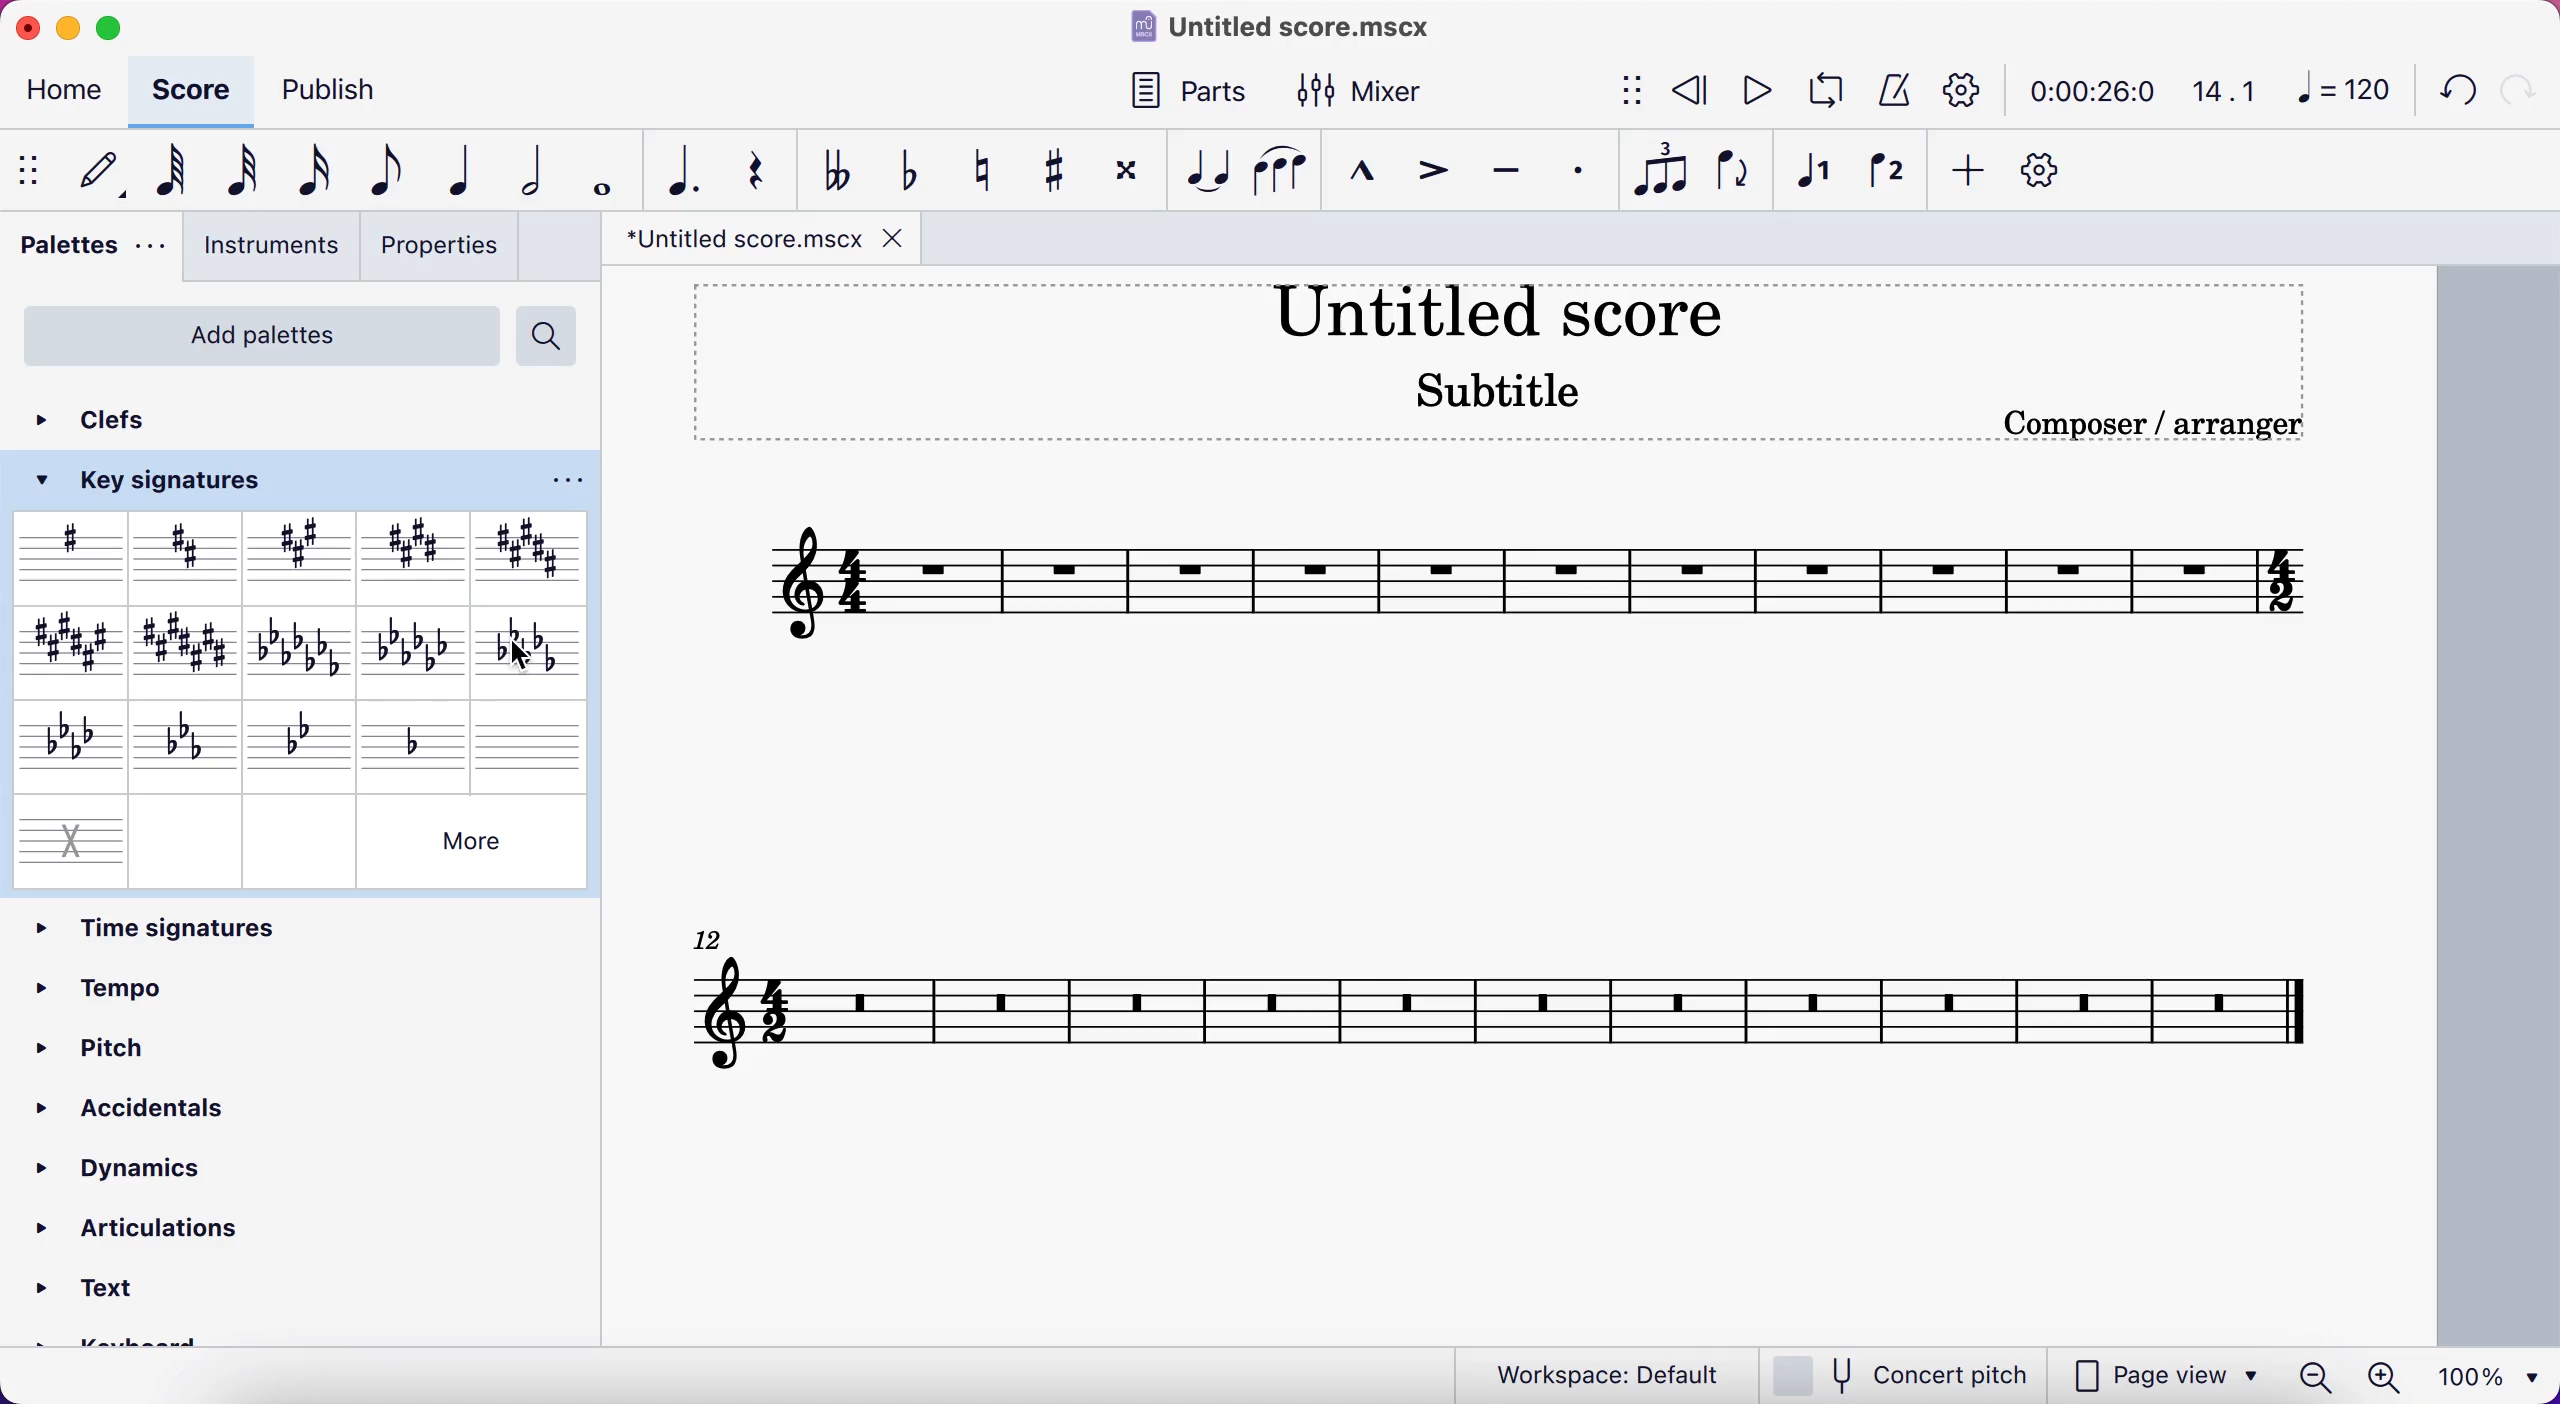  What do you see at coordinates (1538, 585) in the screenshot?
I see `score` at bounding box center [1538, 585].